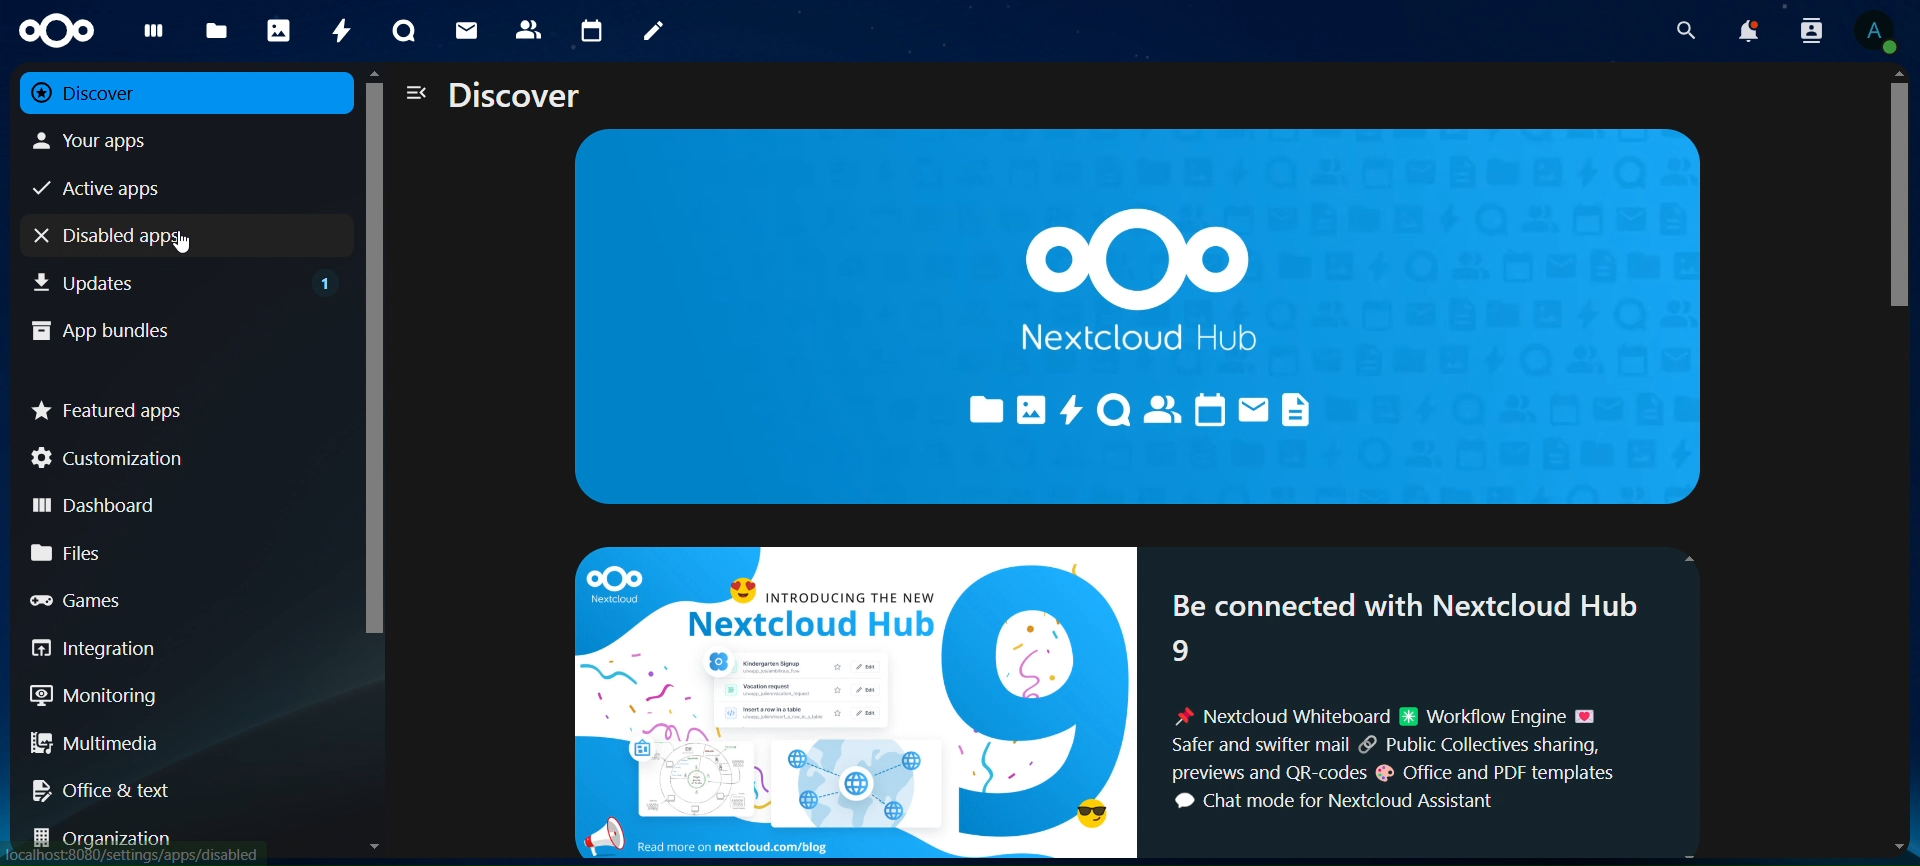 This screenshot has height=866, width=1920. I want to click on monitoring, so click(168, 695).